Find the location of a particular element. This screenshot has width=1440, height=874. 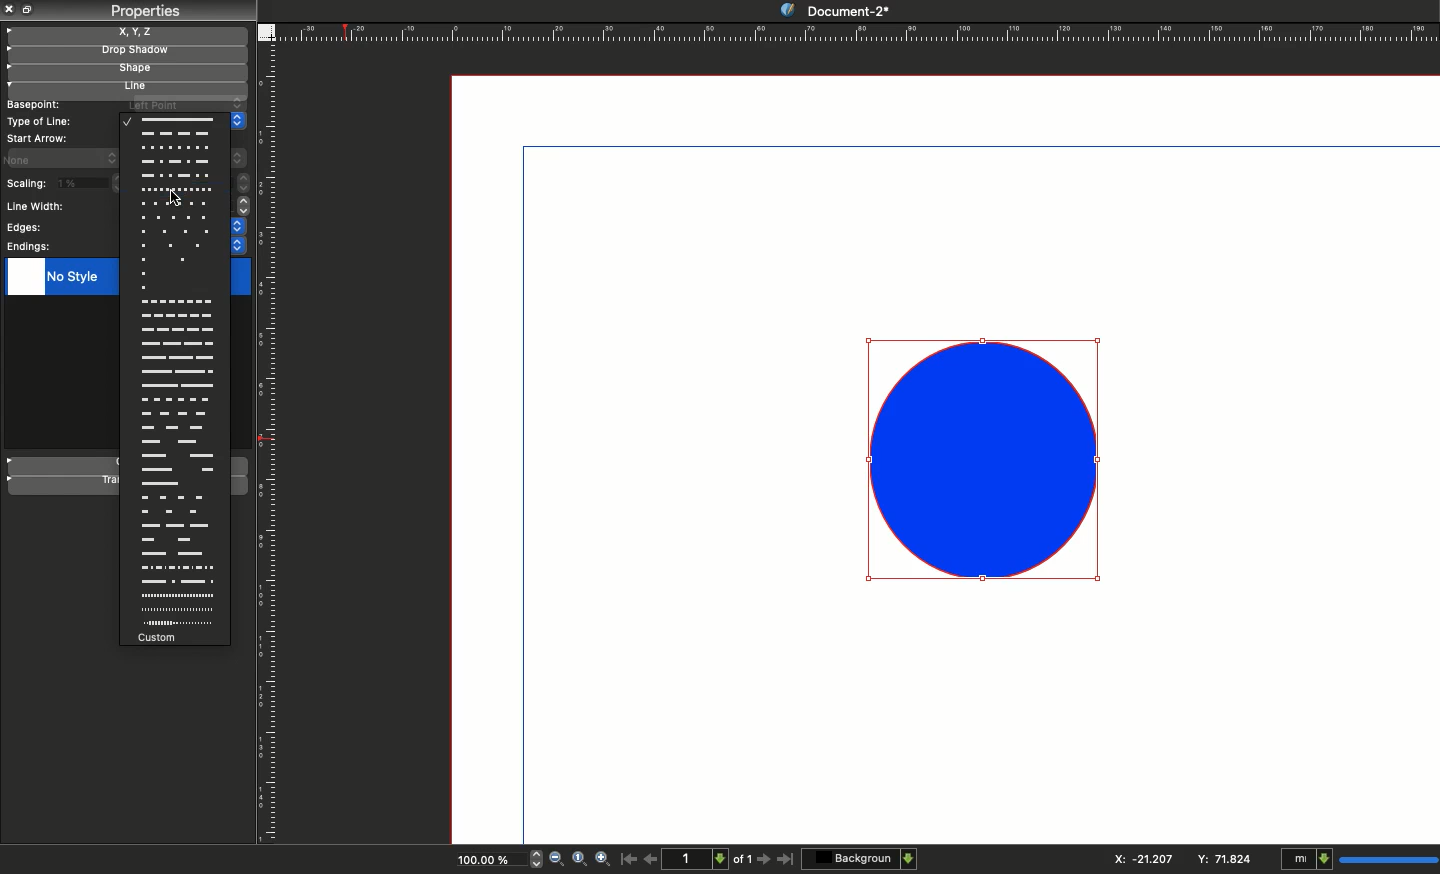

line option is located at coordinates (176, 232).